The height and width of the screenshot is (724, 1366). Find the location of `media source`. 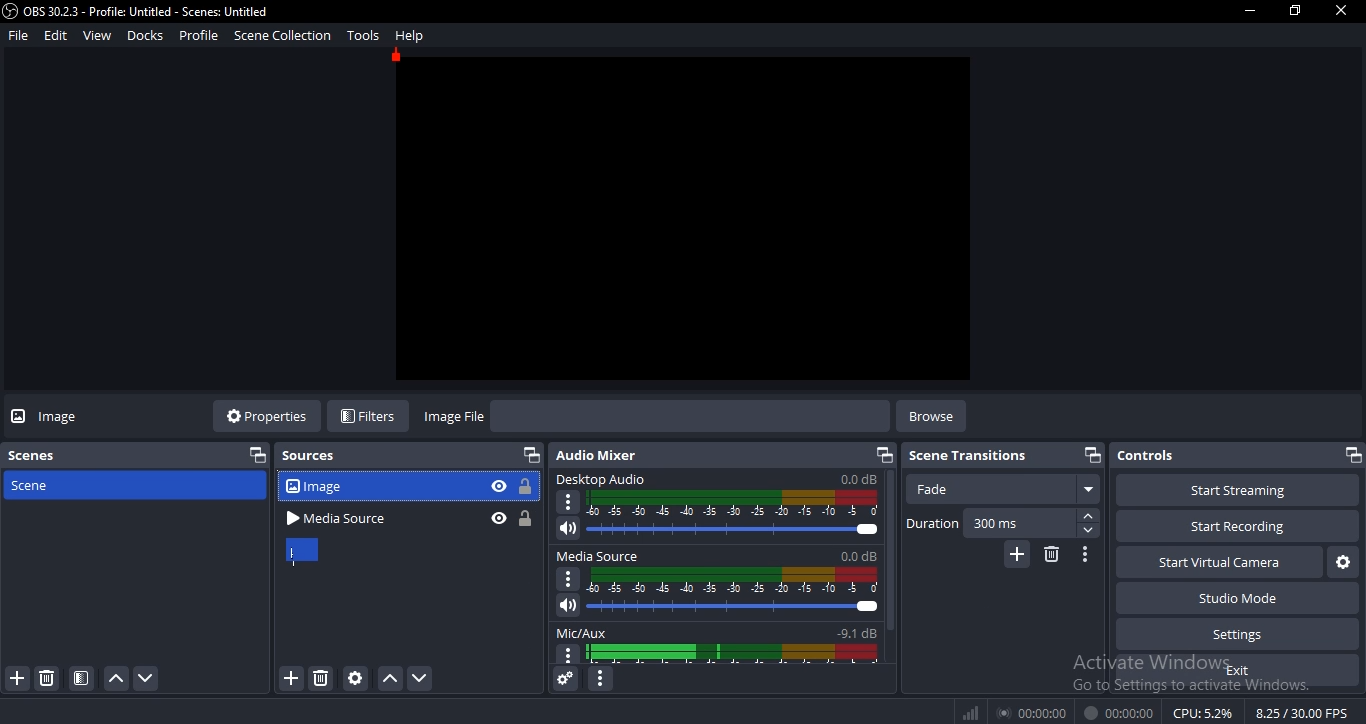

media source is located at coordinates (371, 518).